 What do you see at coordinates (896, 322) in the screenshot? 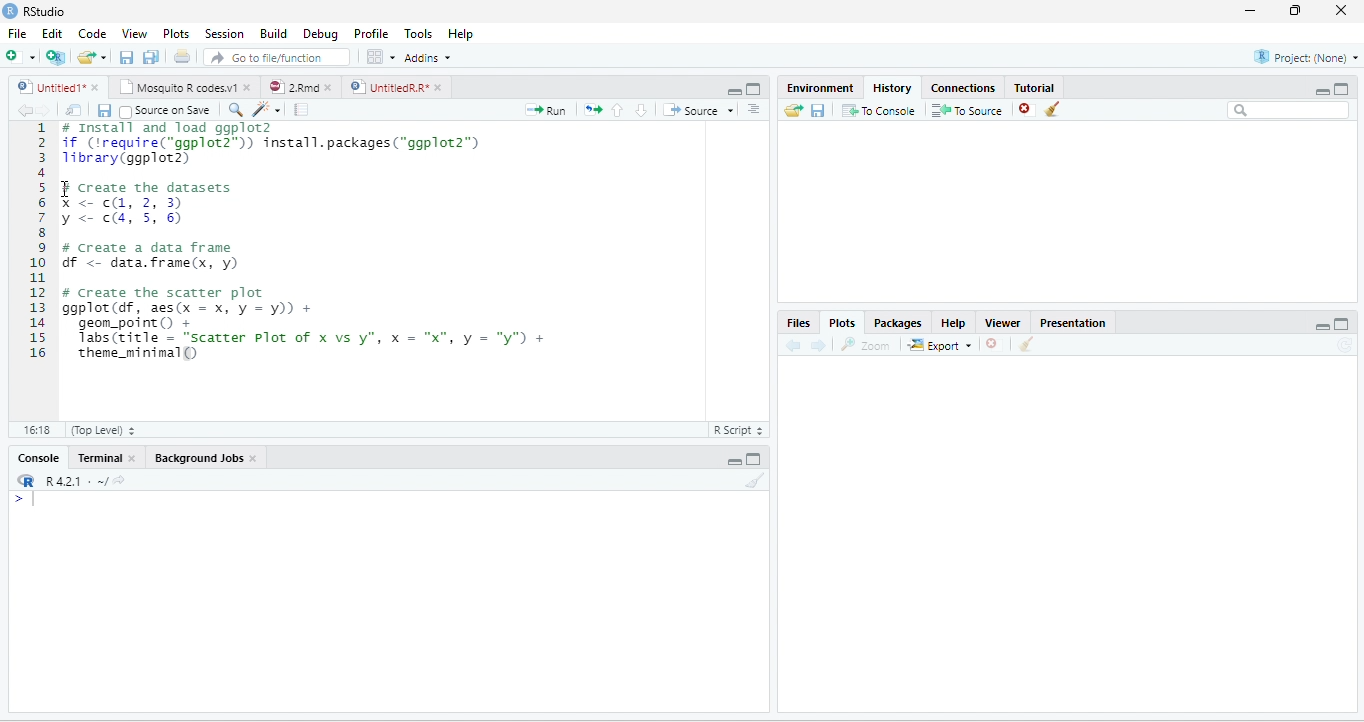
I see `Packages` at bounding box center [896, 322].